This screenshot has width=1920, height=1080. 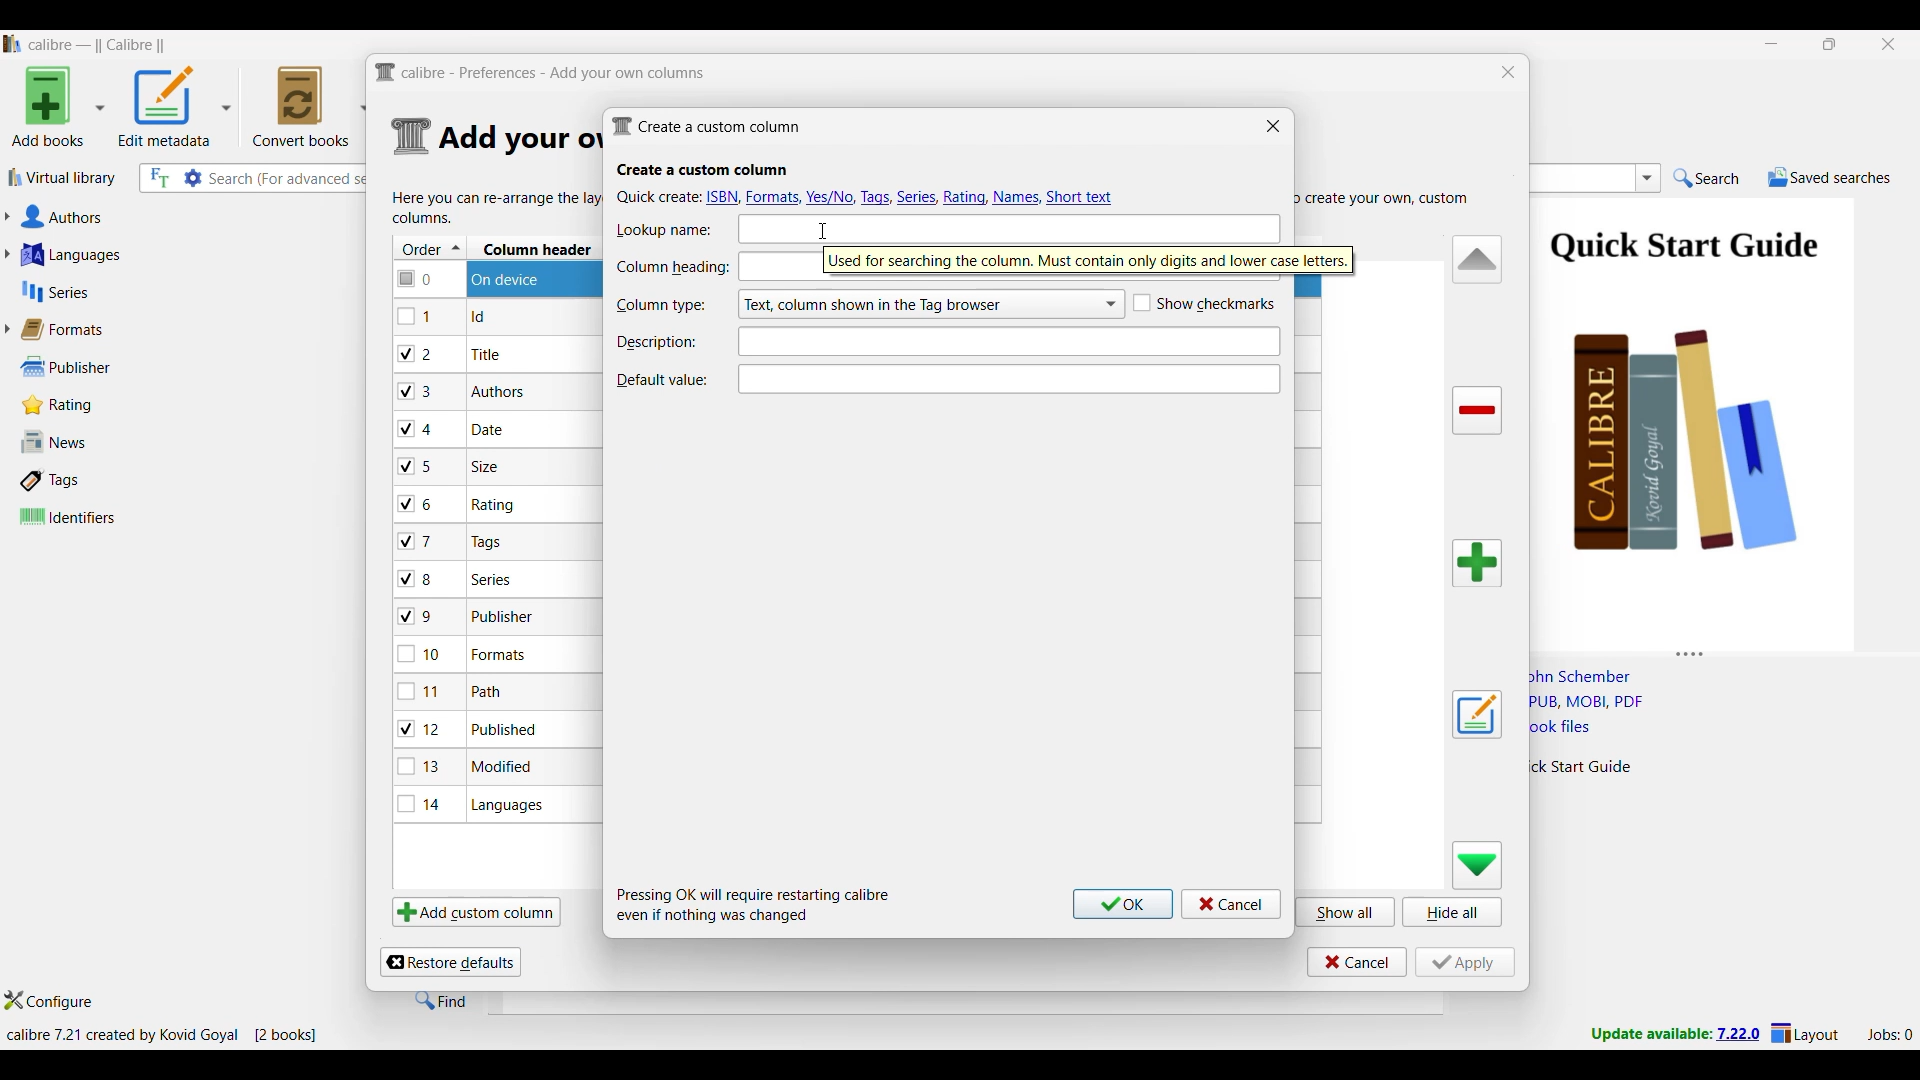 What do you see at coordinates (1831, 44) in the screenshot?
I see `Show interface in a smaller tab` at bounding box center [1831, 44].